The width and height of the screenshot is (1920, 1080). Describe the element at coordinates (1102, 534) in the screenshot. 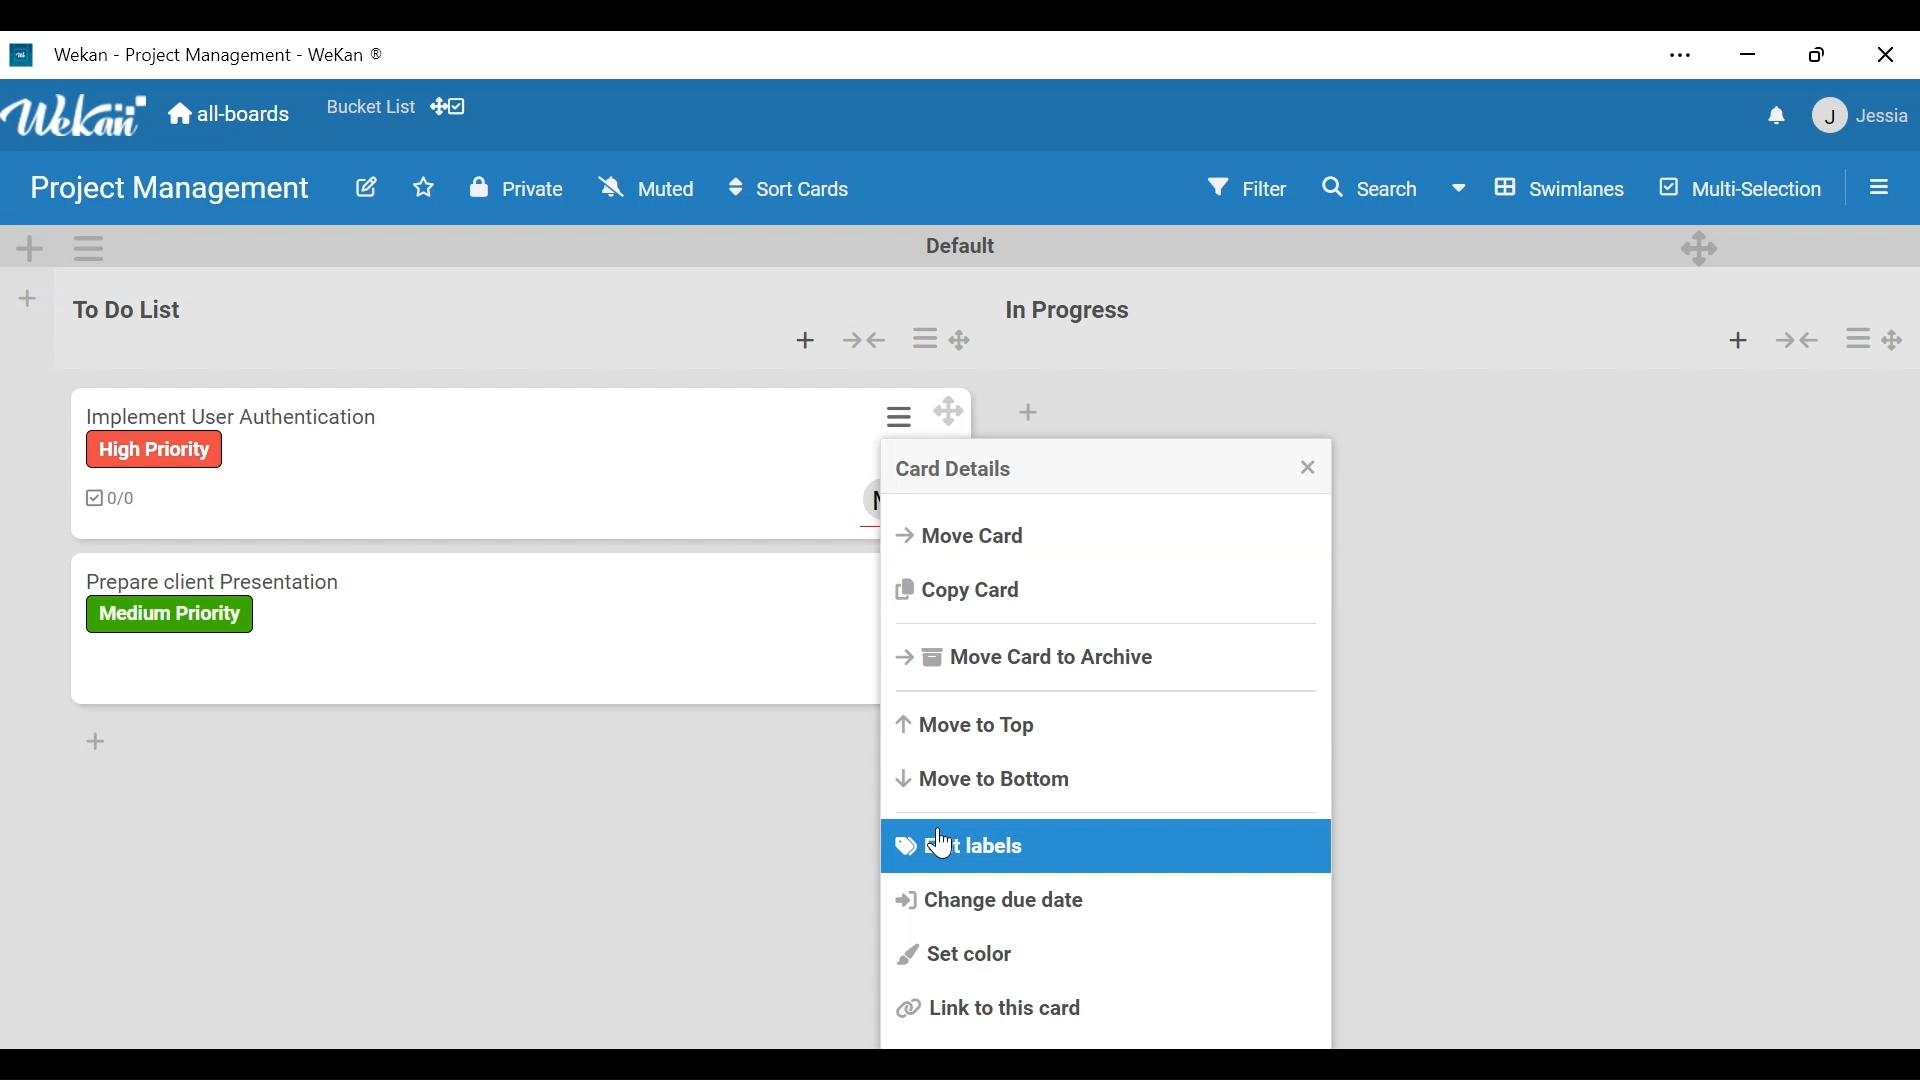

I see `Move Card` at that location.